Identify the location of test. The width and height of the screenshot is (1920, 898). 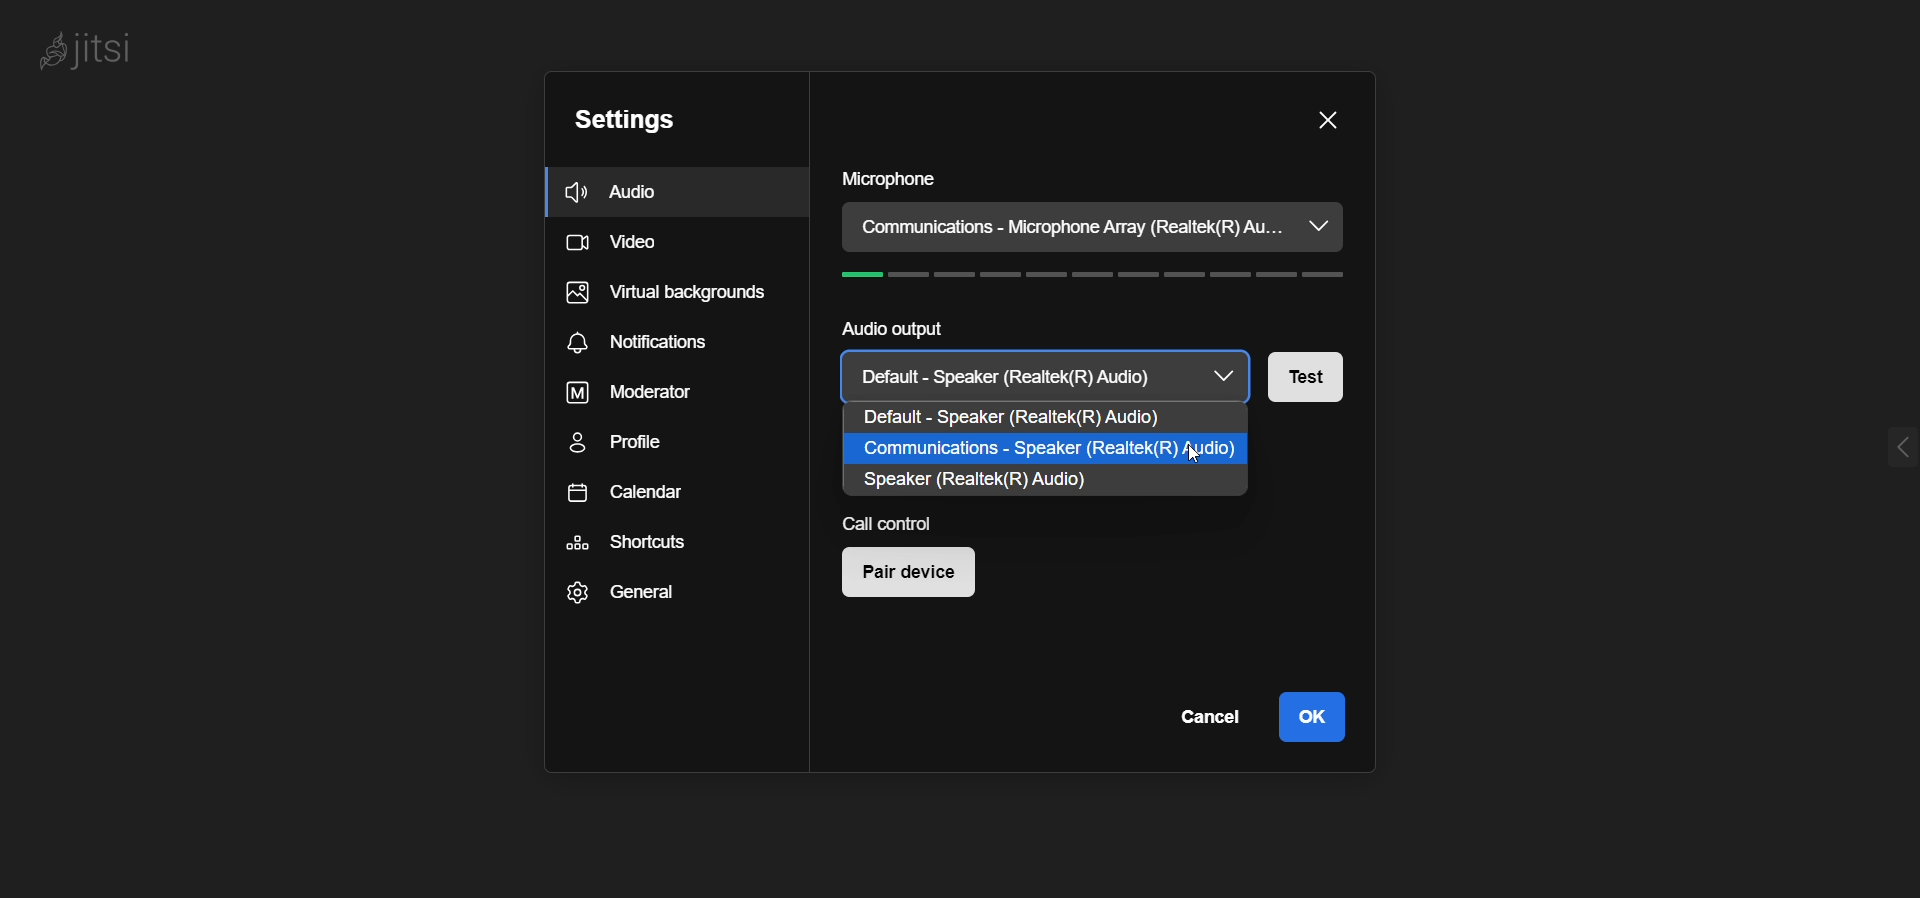
(1320, 377).